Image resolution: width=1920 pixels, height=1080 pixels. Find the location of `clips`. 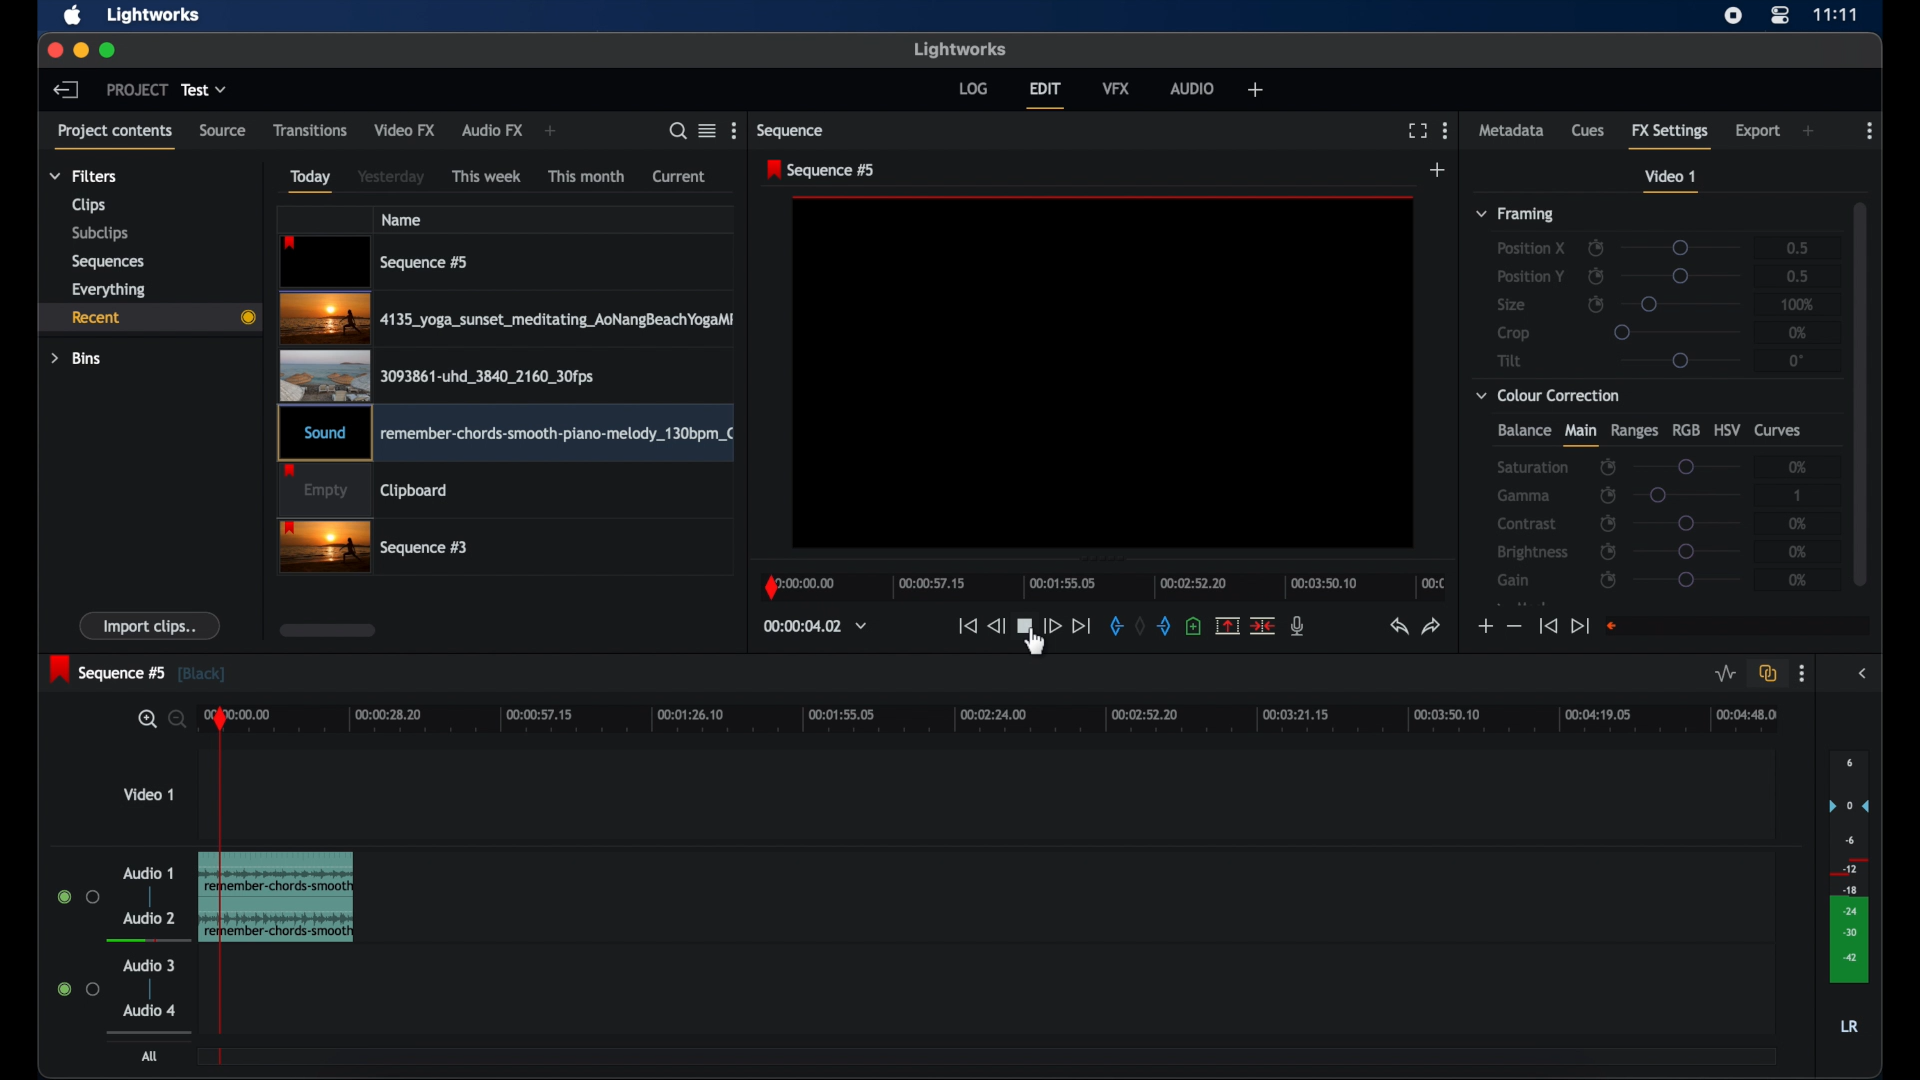

clips is located at coordinates (89, 205).